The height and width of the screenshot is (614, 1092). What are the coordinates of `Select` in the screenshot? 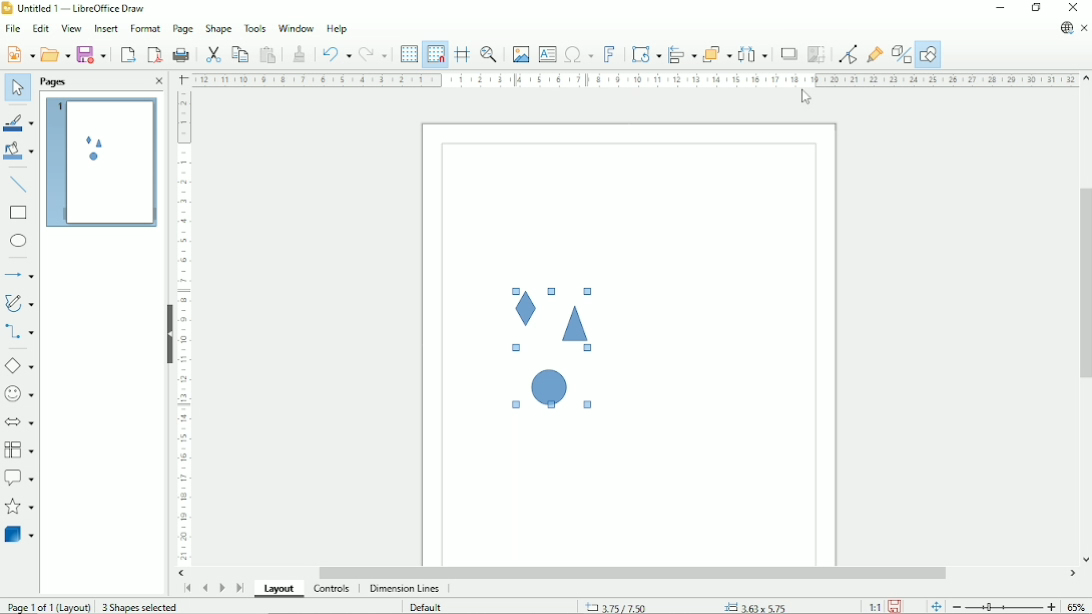 It's located at (17, 89).